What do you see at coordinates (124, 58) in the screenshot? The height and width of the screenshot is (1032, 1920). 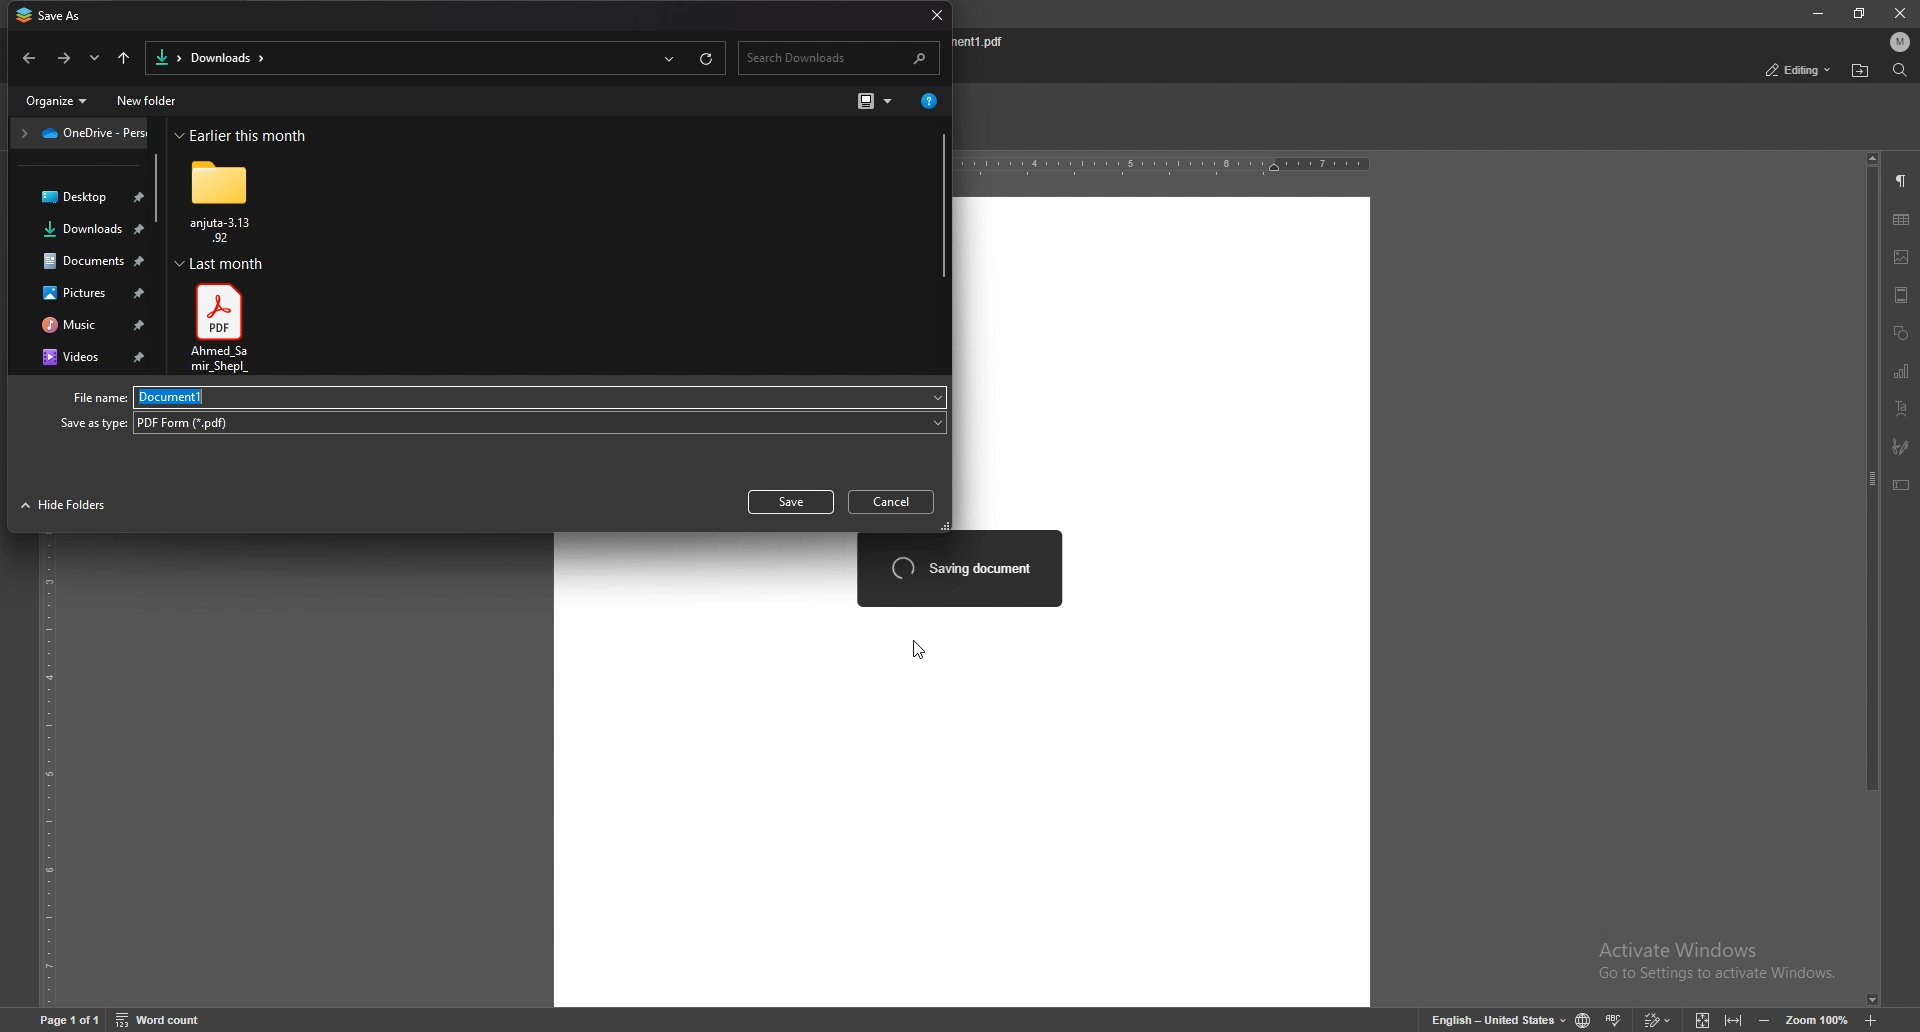 I see `upto desktop` at bounding box center [124, 58].